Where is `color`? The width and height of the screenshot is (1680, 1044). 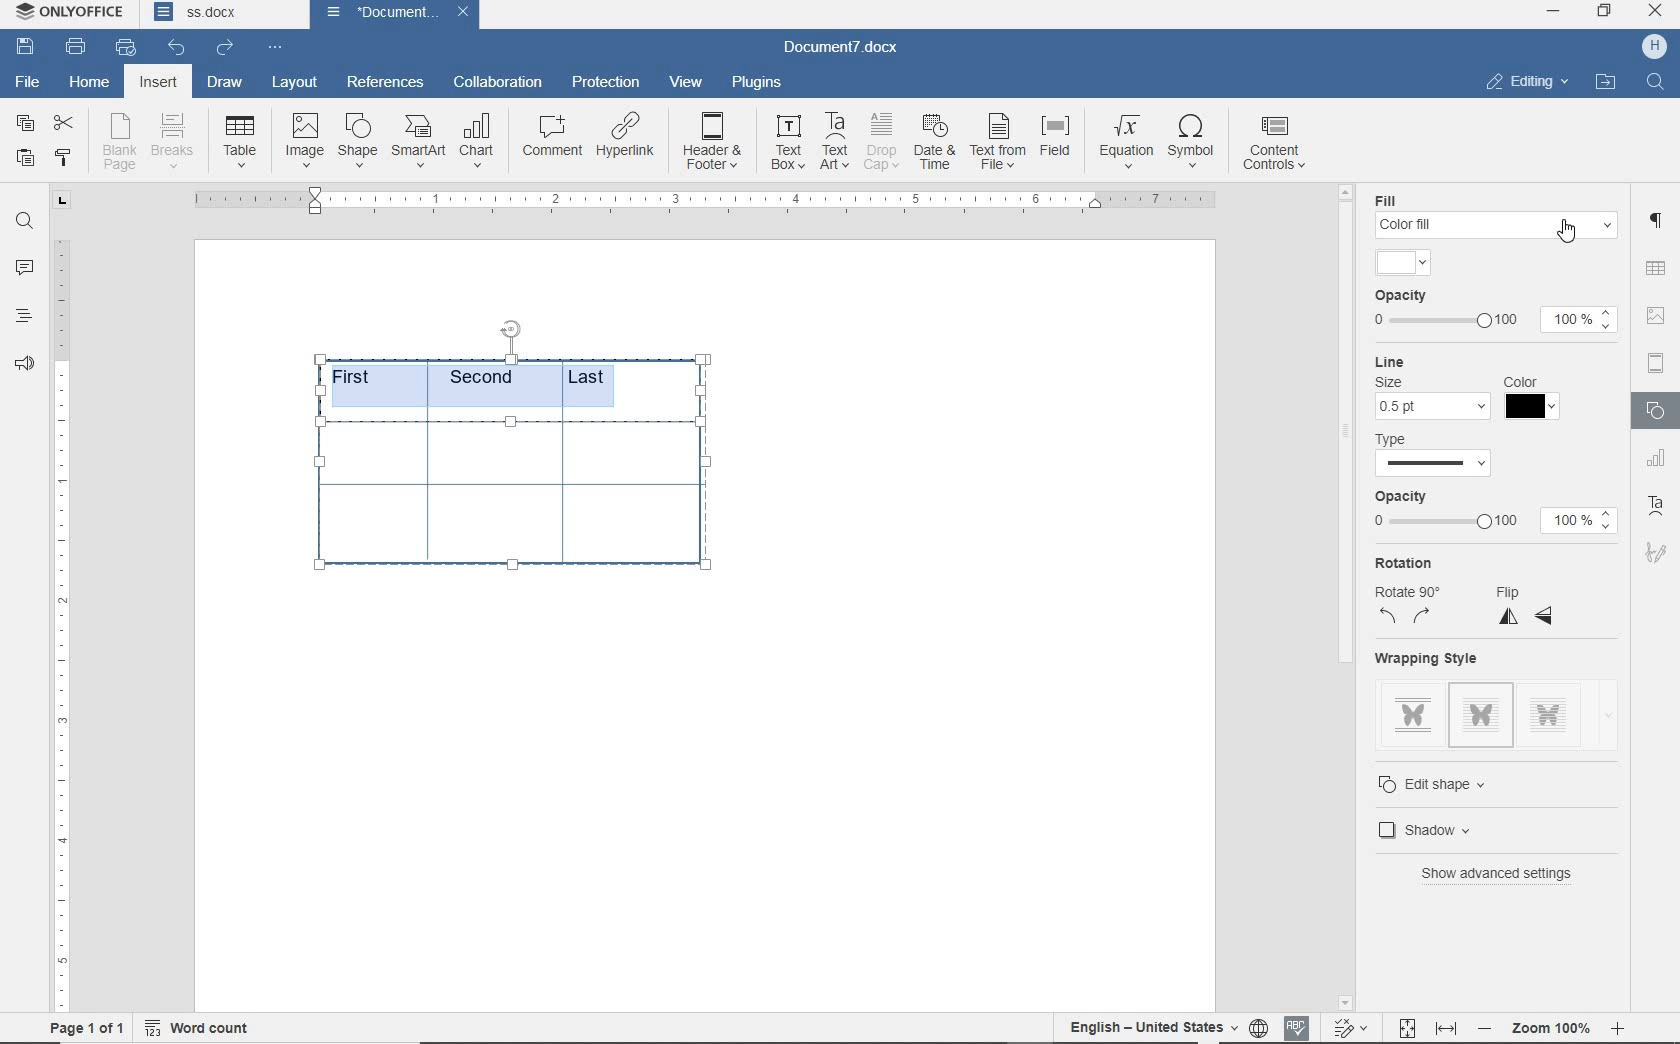 color is located at coordinates (1521, 380).